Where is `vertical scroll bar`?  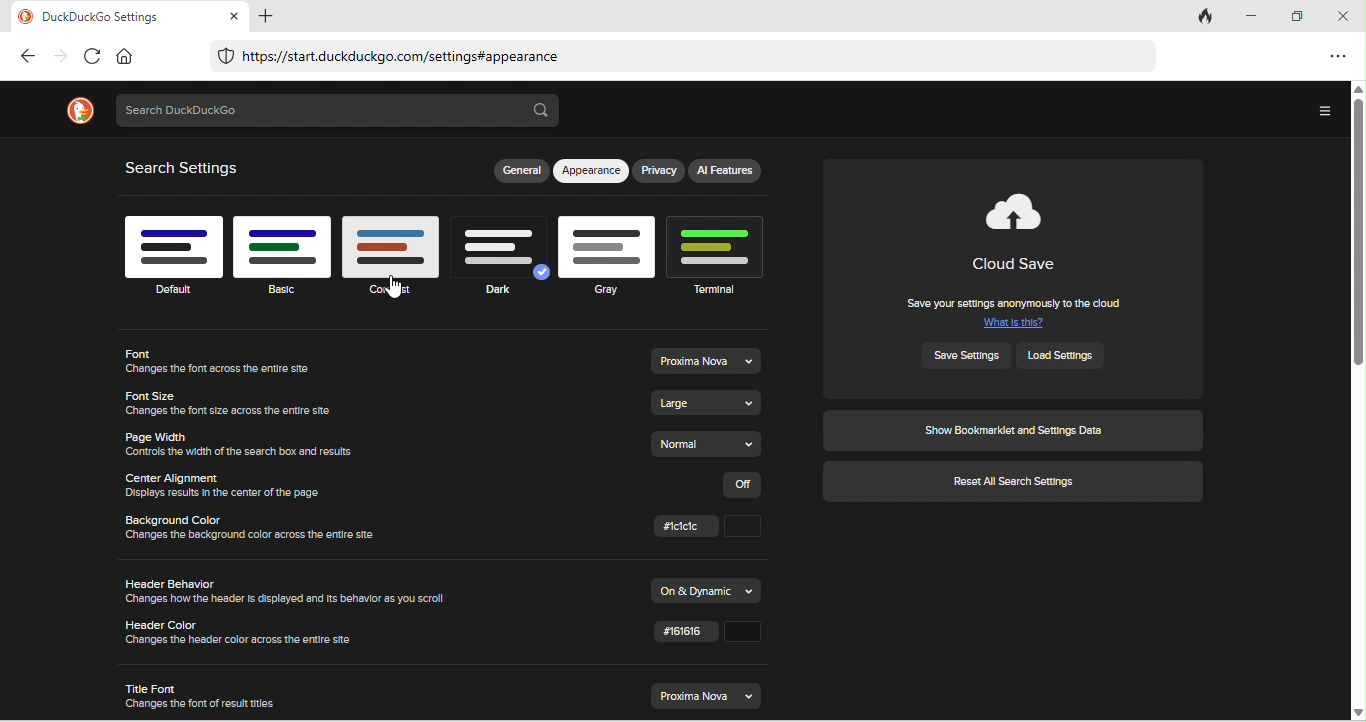 vertical scroll bar is located at coordinates (1356, 399).